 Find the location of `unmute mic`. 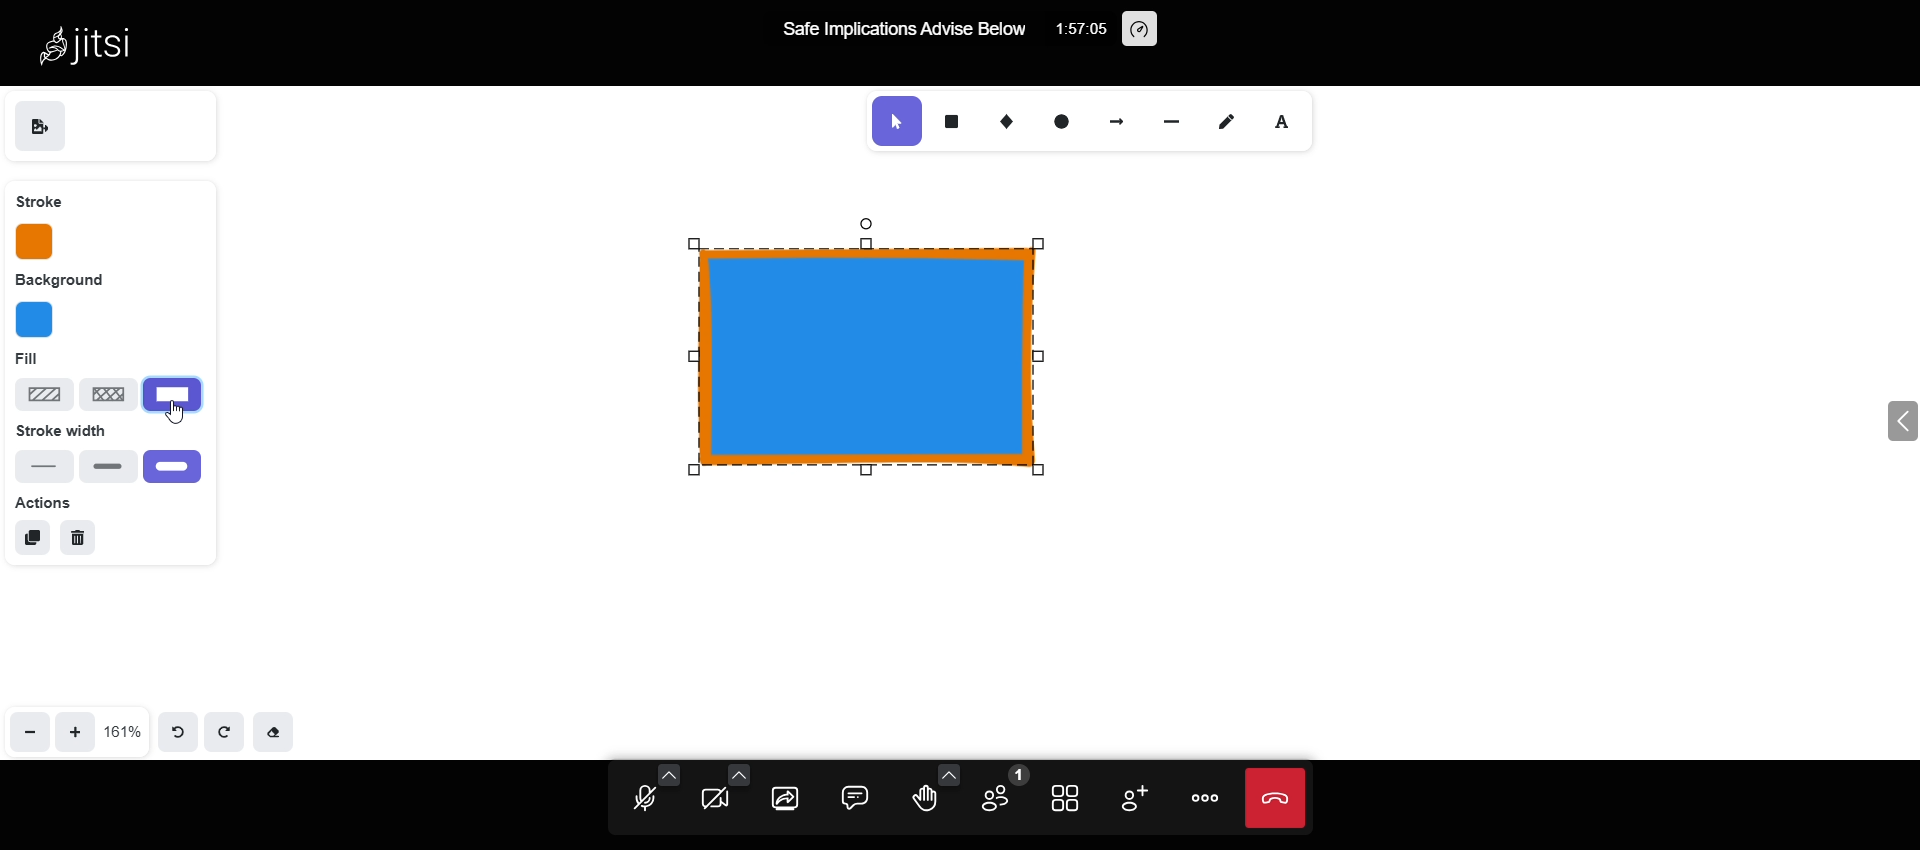

unmute mic is located at coordinates (640, 800).